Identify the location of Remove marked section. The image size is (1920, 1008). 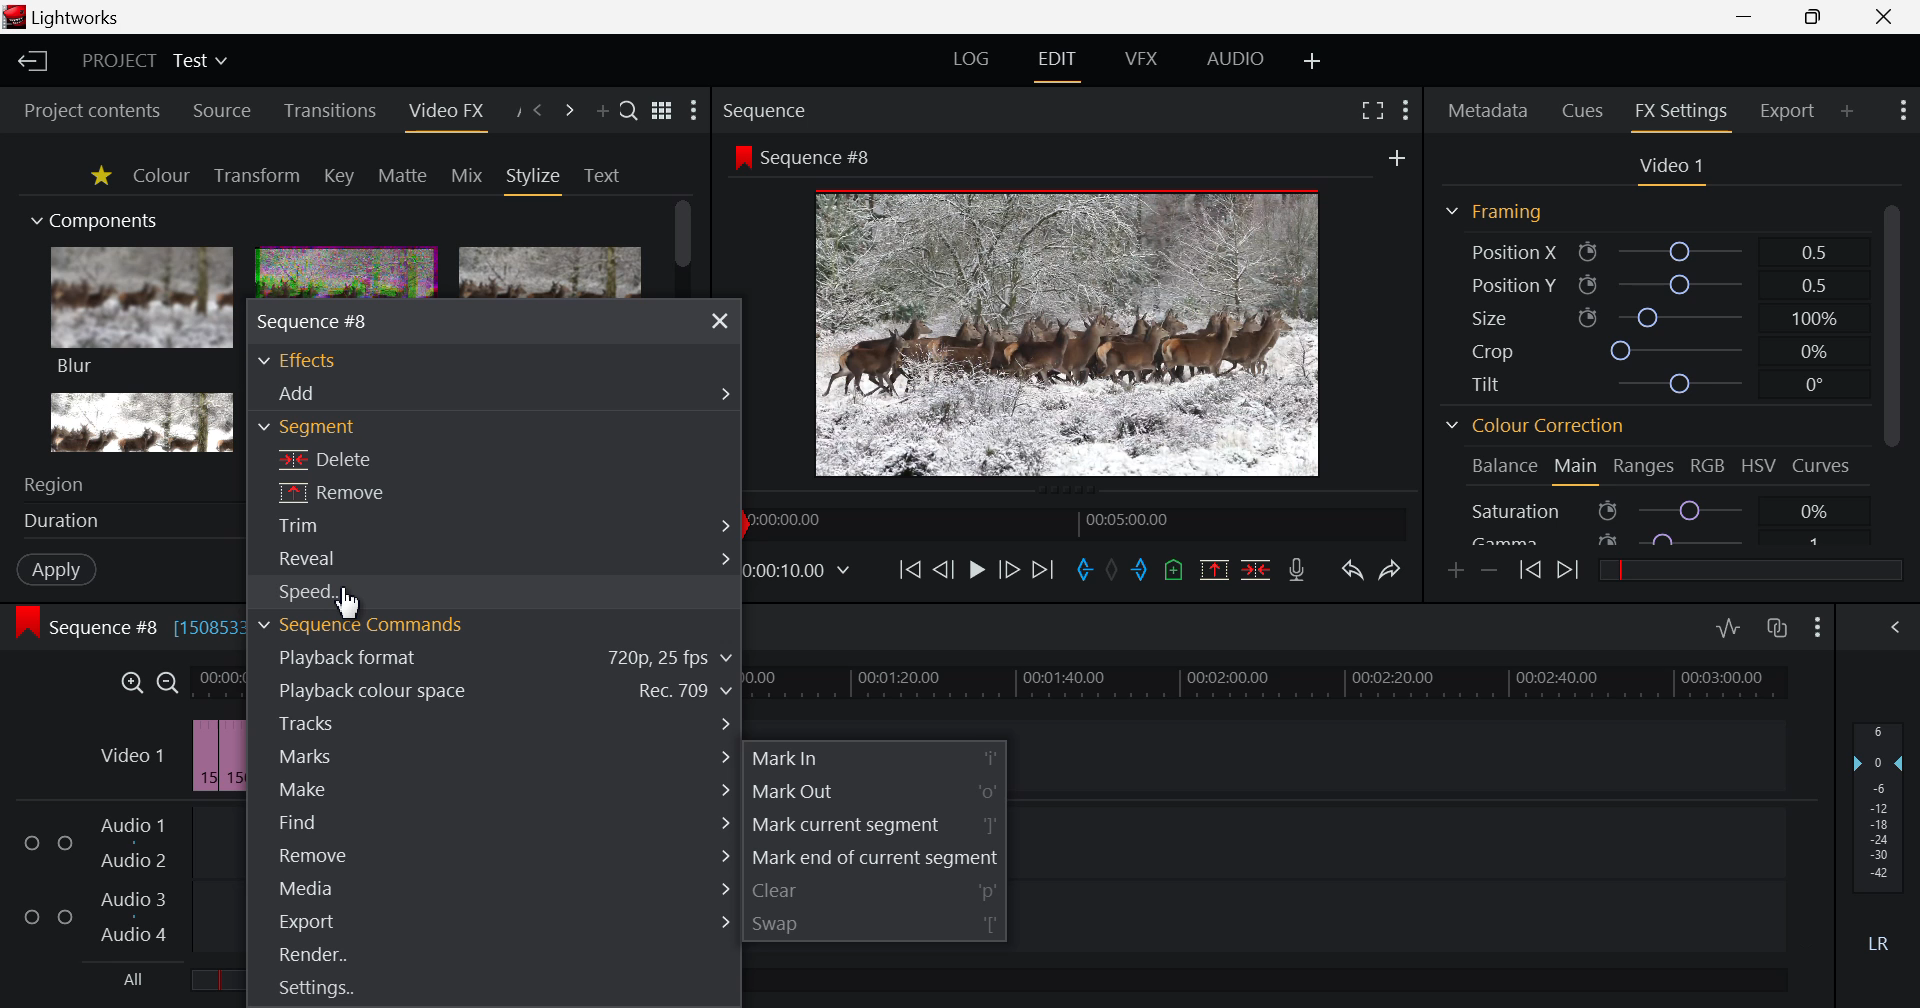
(1217, 572).